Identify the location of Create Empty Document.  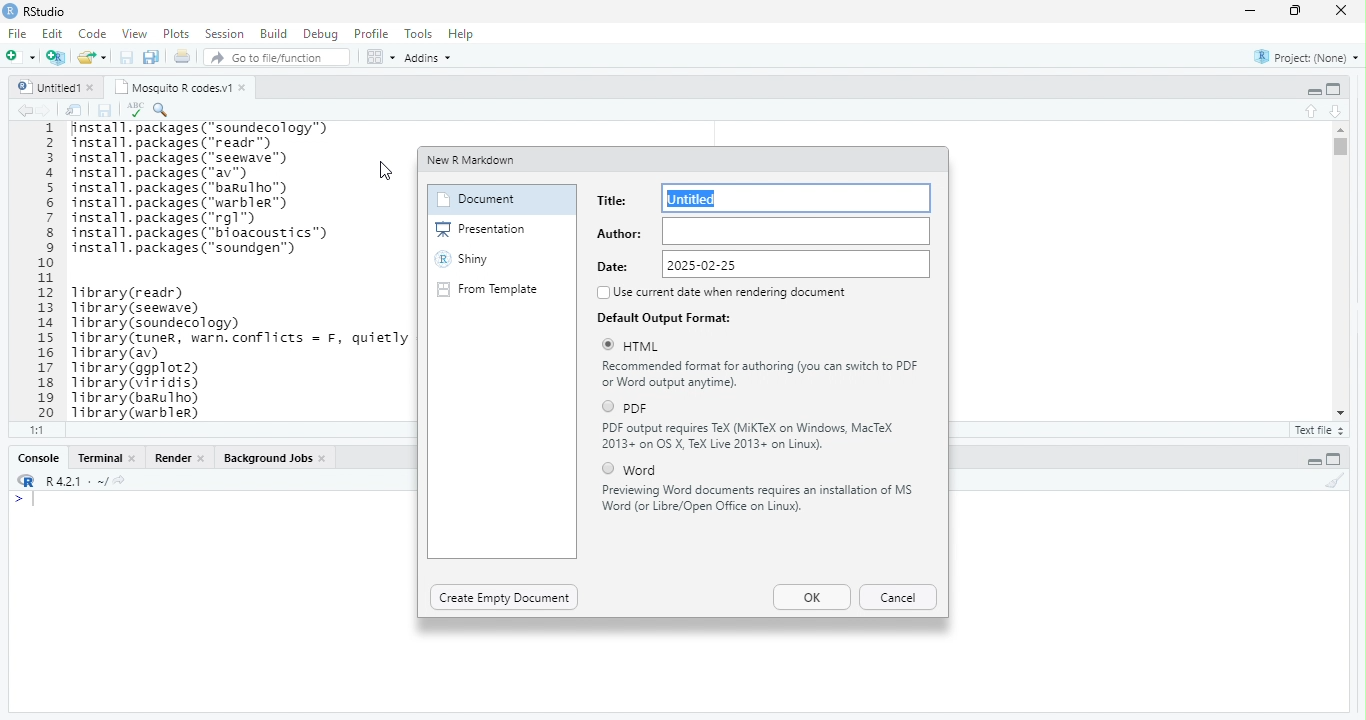
(504, 598).